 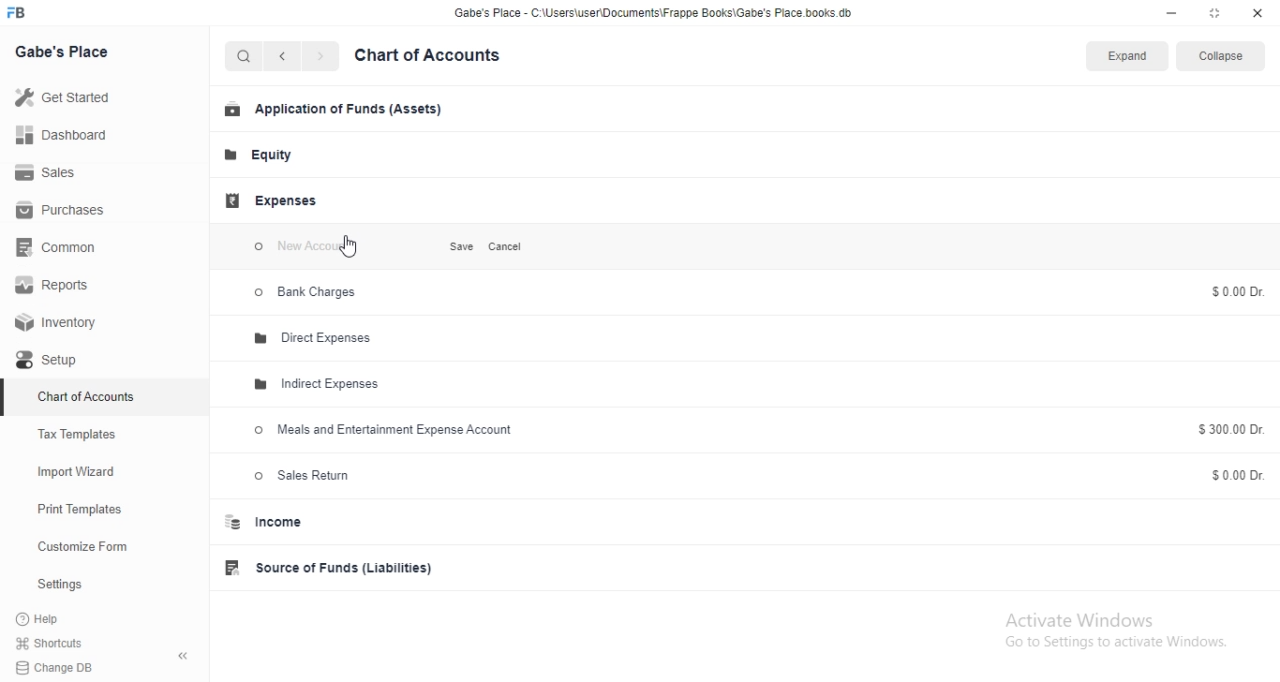 What do you see at coordinates (1169, 14) in the screenshot?
I see `minimize` at bounding box center [1169, 14].